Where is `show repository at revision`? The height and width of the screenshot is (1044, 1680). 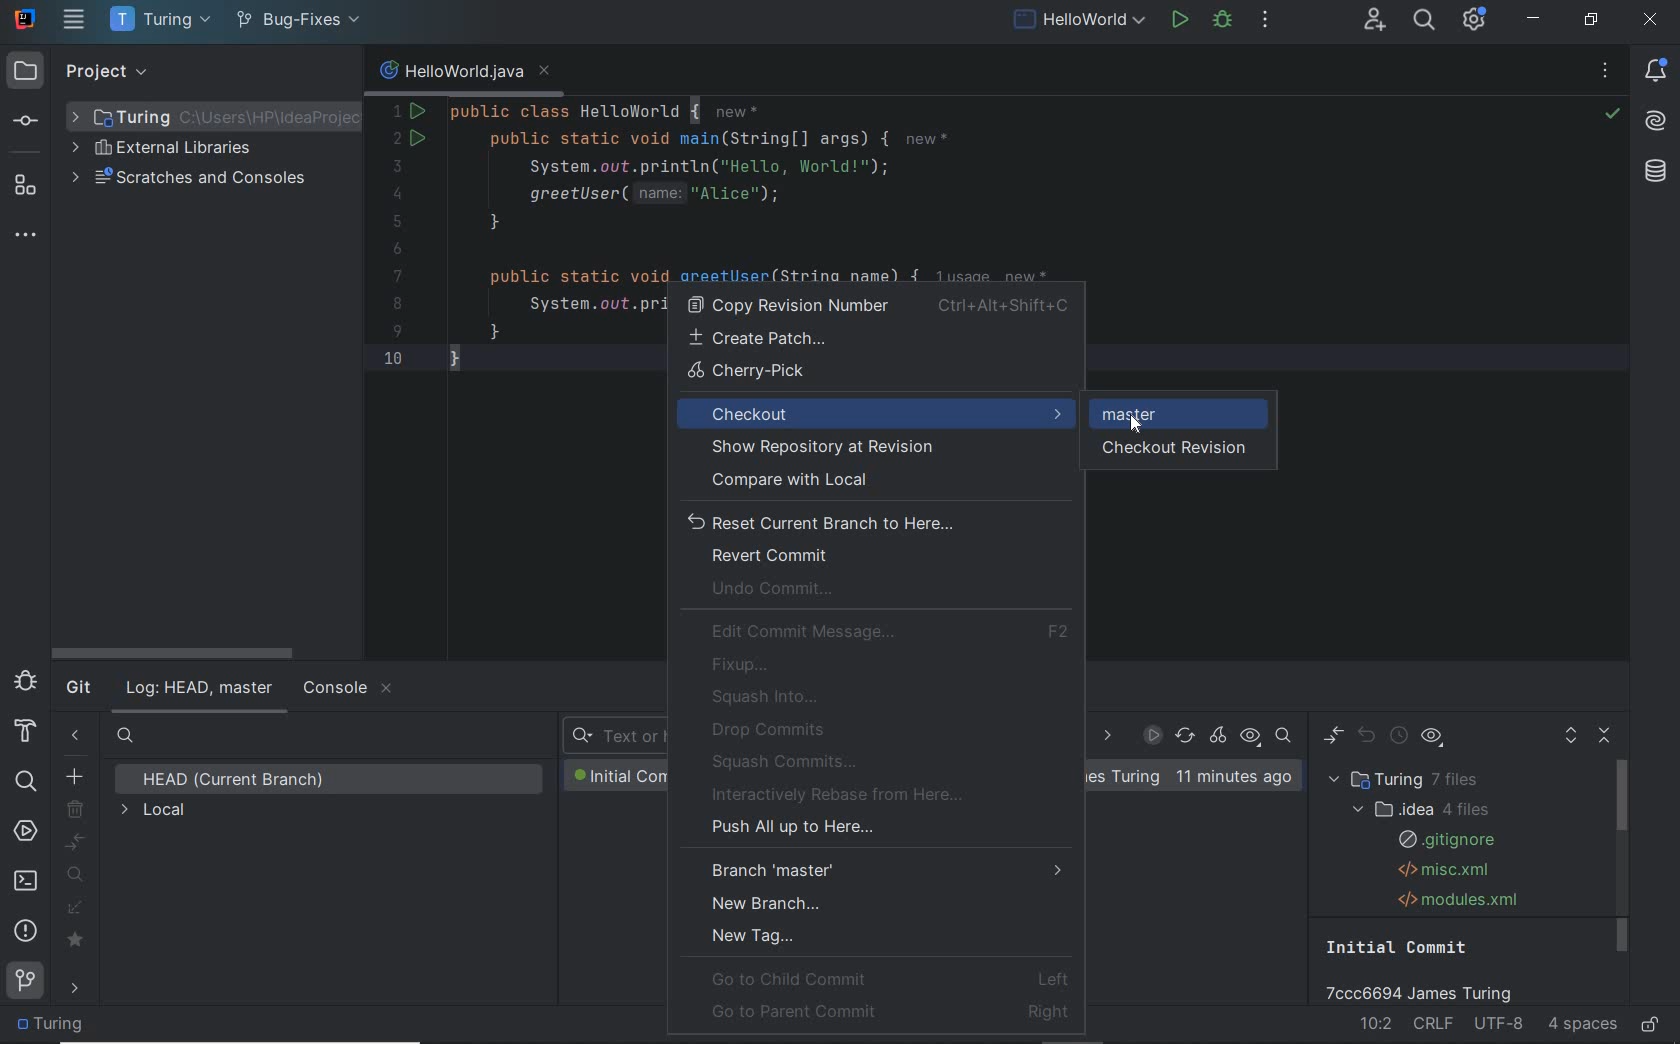
show repository at revision is located at coordinates (871, 449).